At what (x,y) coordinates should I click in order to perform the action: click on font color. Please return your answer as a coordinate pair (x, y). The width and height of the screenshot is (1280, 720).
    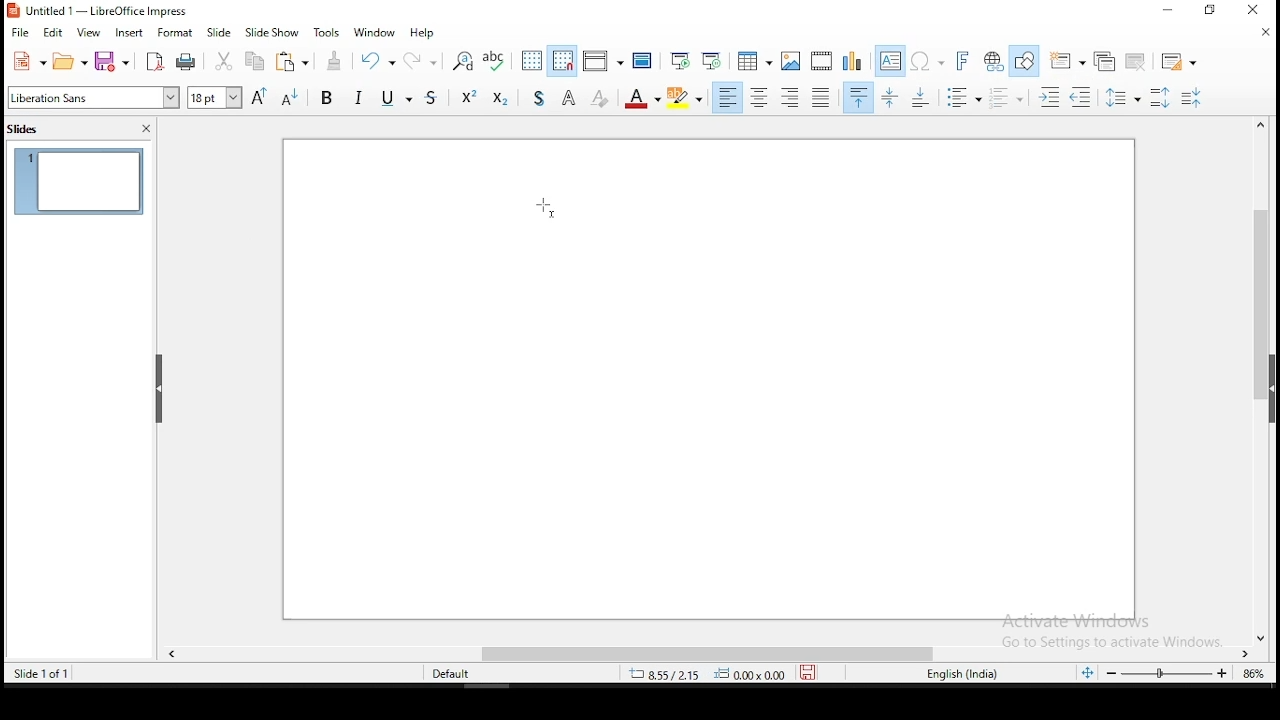
    Looking at the image, I should click on (643, 98).